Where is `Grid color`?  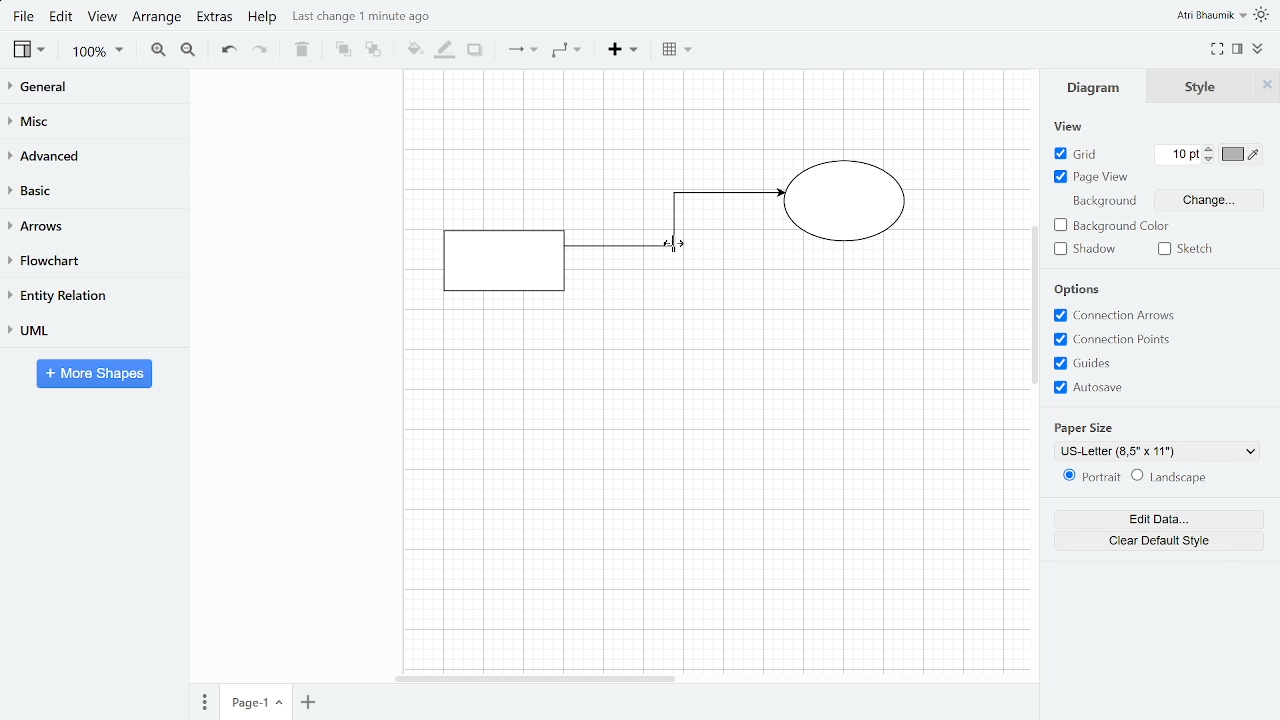 Grid color is located at coordinates (1238, 153).